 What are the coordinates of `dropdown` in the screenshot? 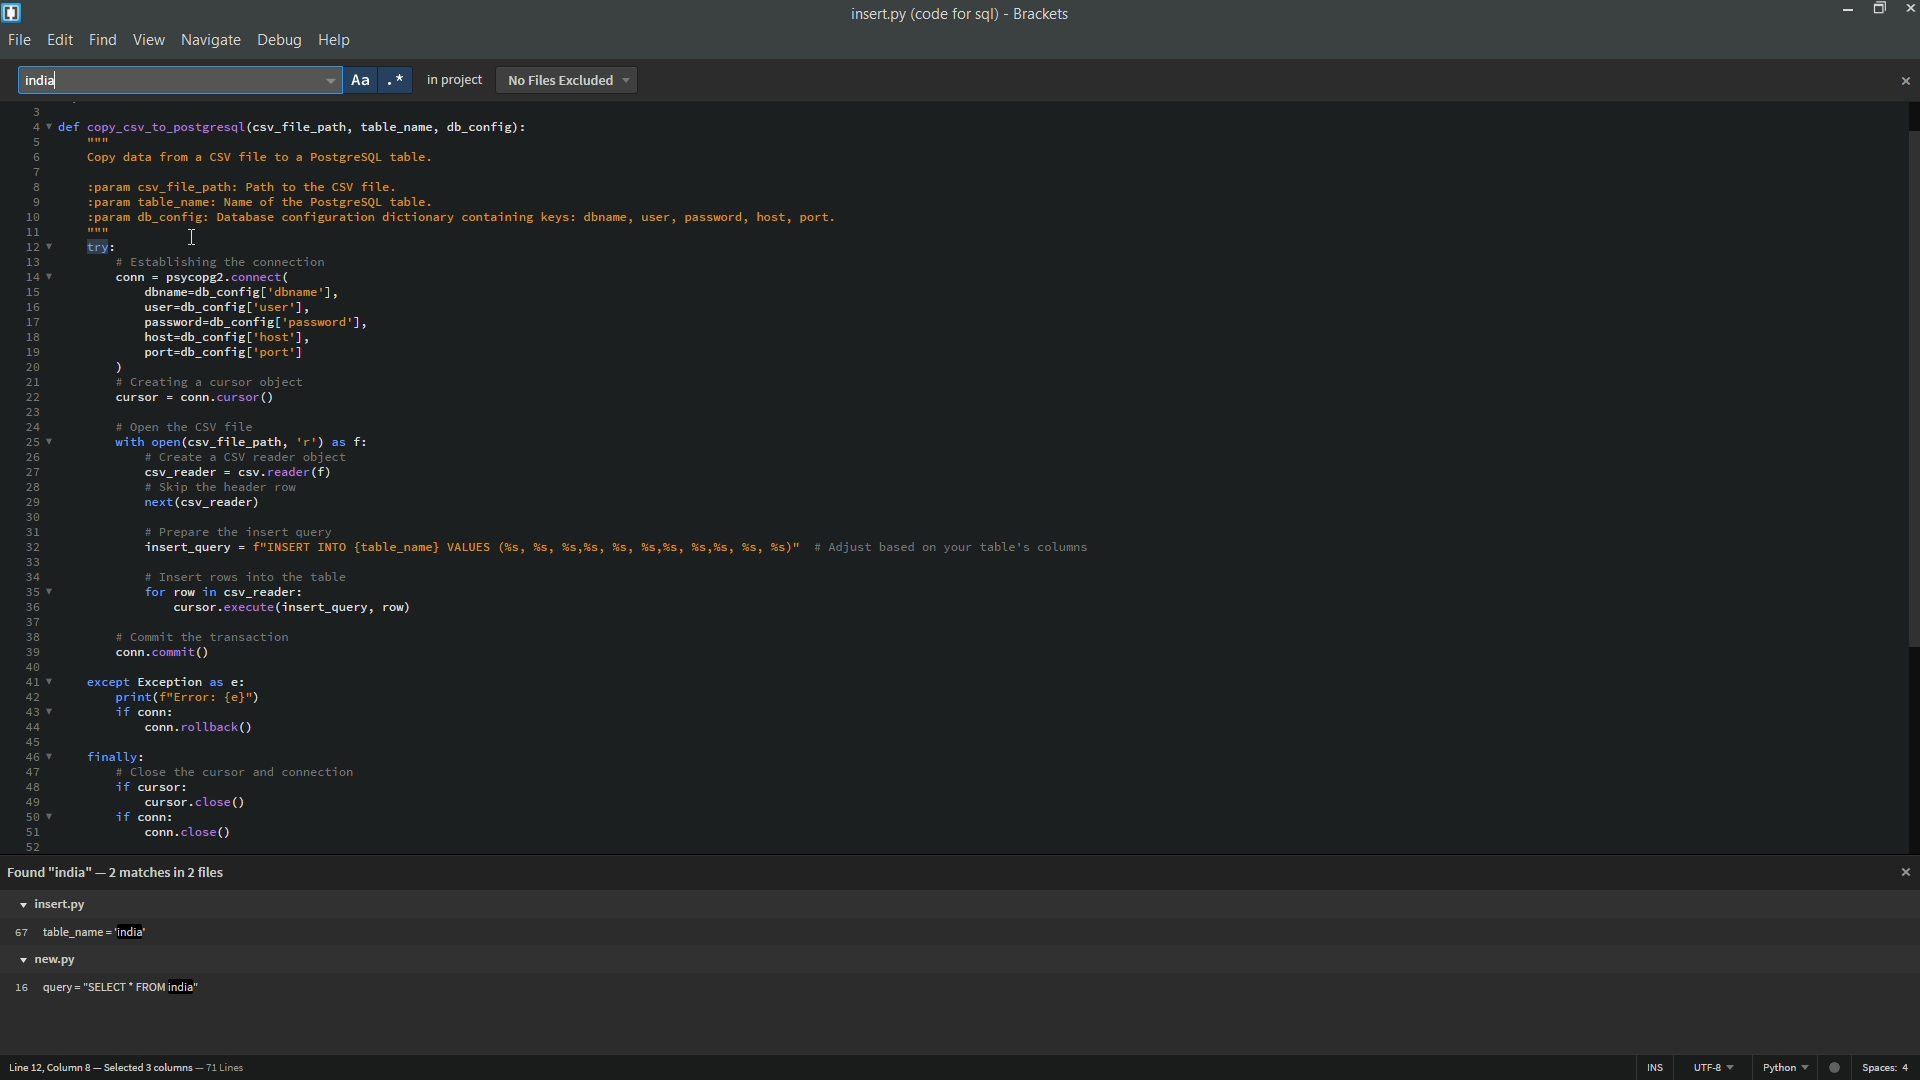 It's located at (327, 79).